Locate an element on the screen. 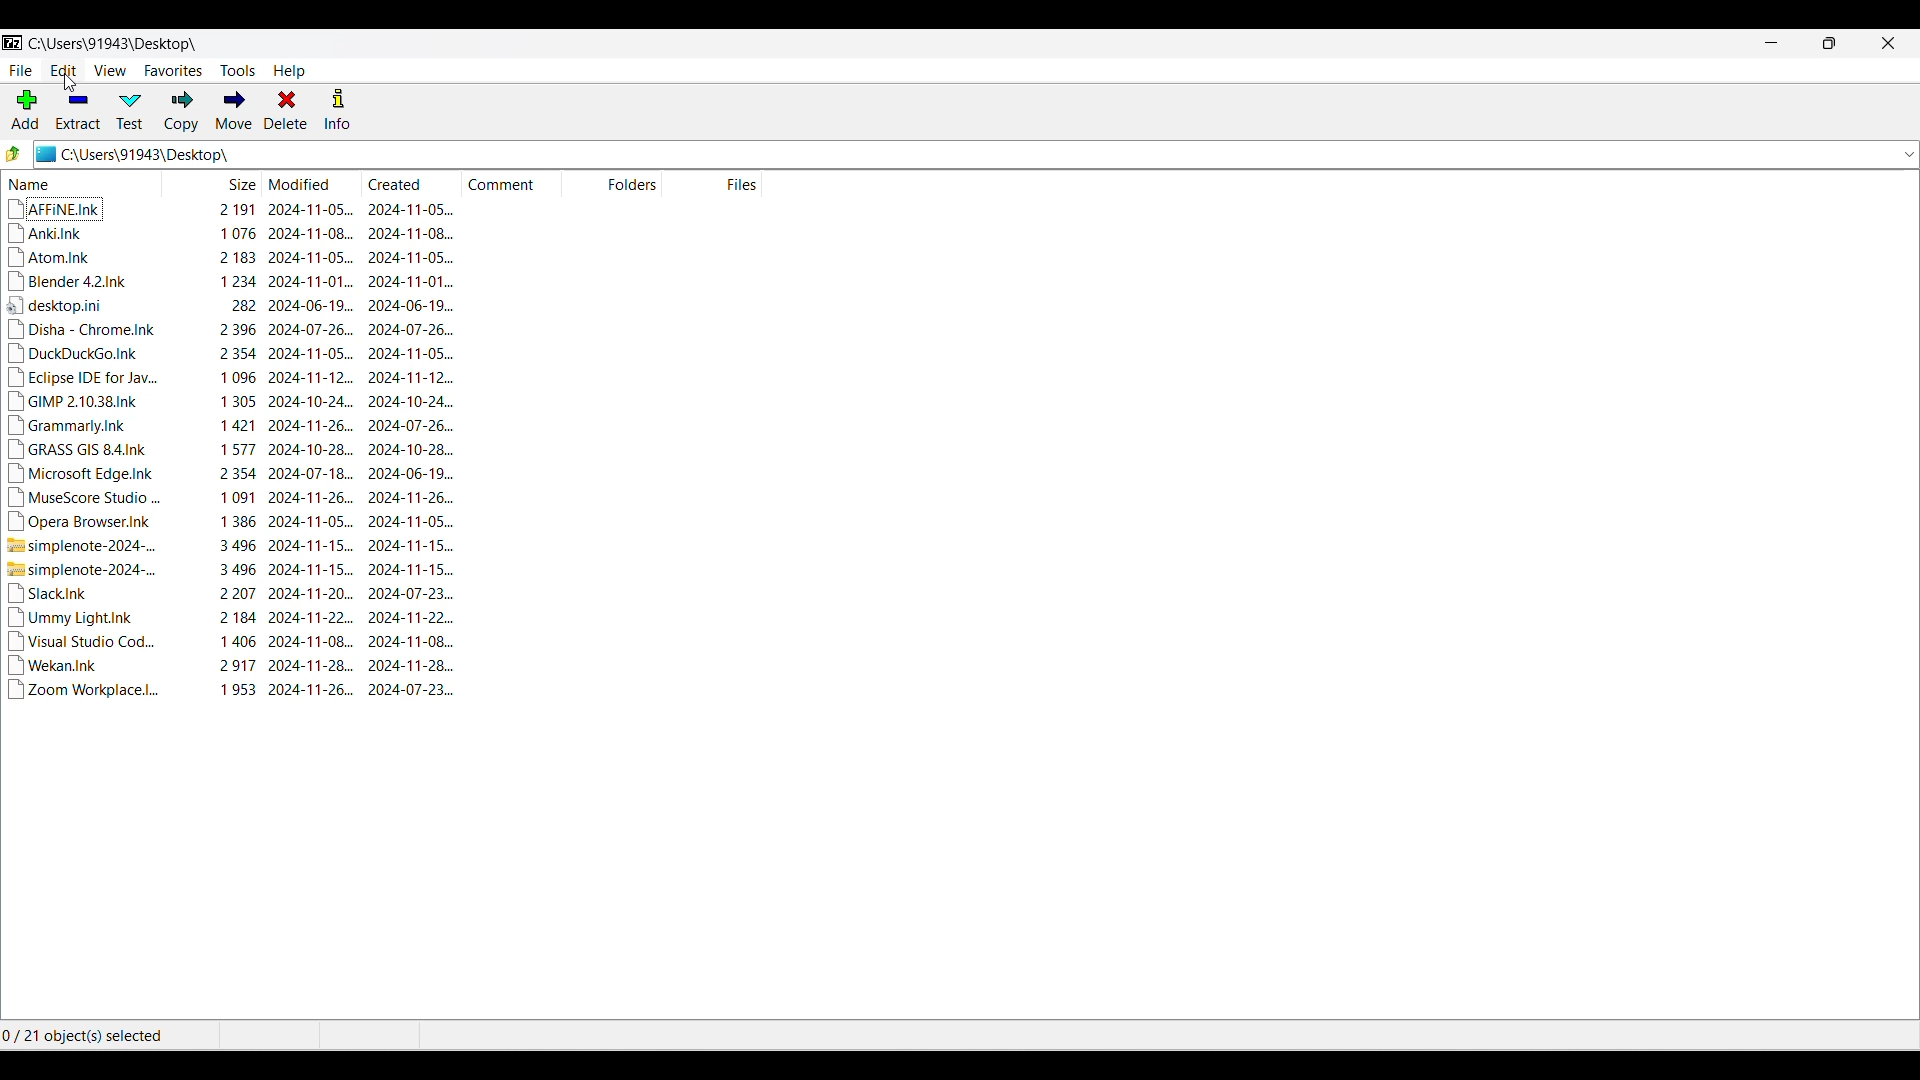 This screenshot has width=1920, height=1080. Info is located at coordinates (337, 109).